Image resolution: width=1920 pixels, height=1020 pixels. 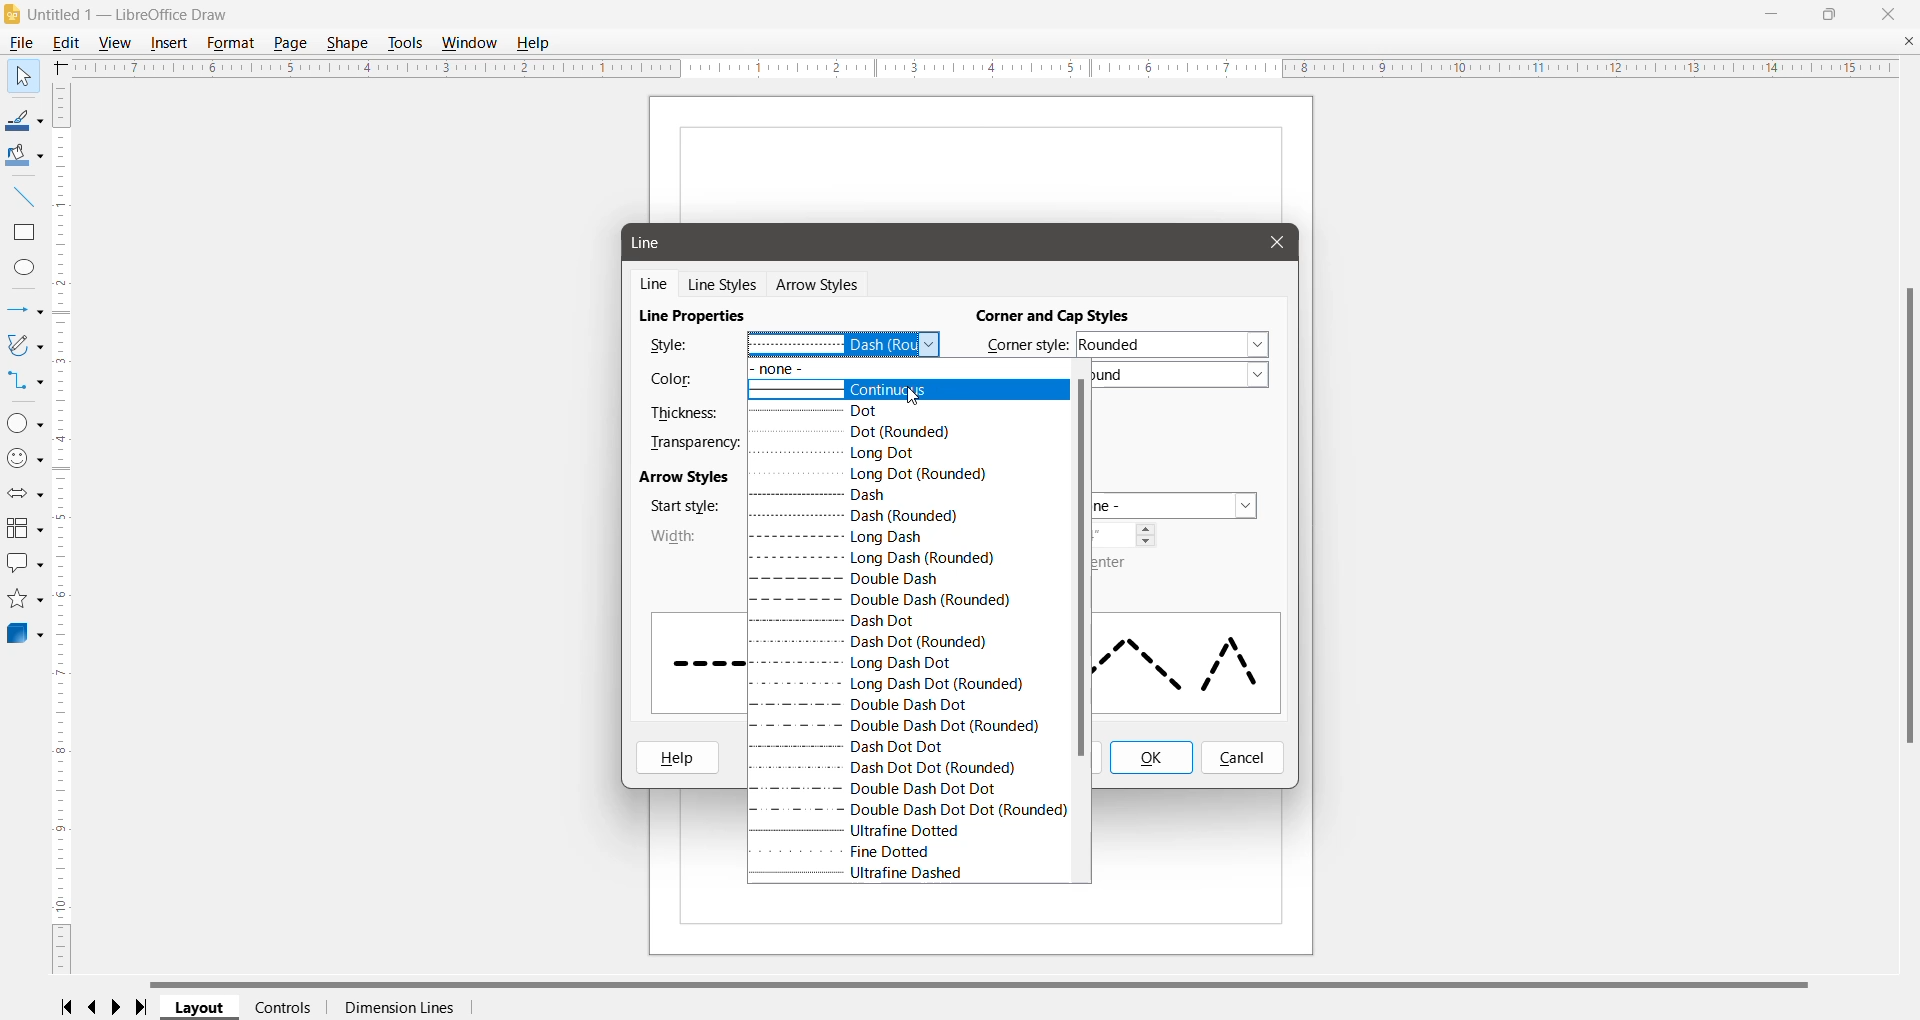 I want to click on Tools, so click(x=405, y=43).